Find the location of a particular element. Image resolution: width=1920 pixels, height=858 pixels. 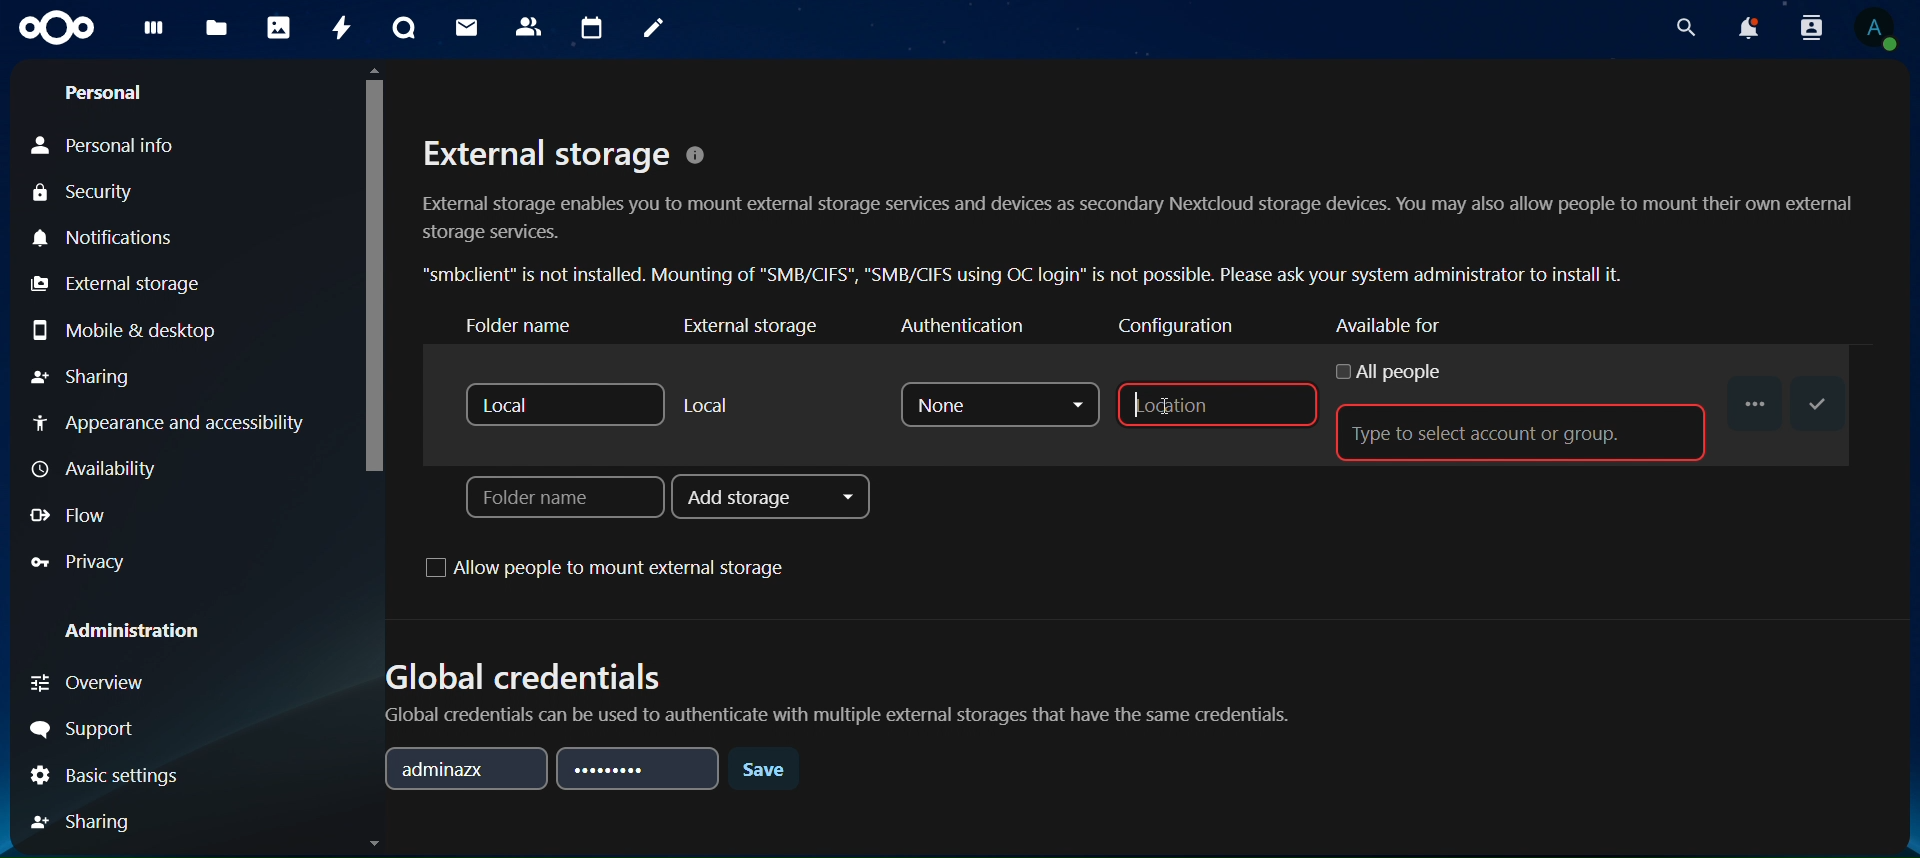

mobile & desktop is located at coordinates (124, 329).